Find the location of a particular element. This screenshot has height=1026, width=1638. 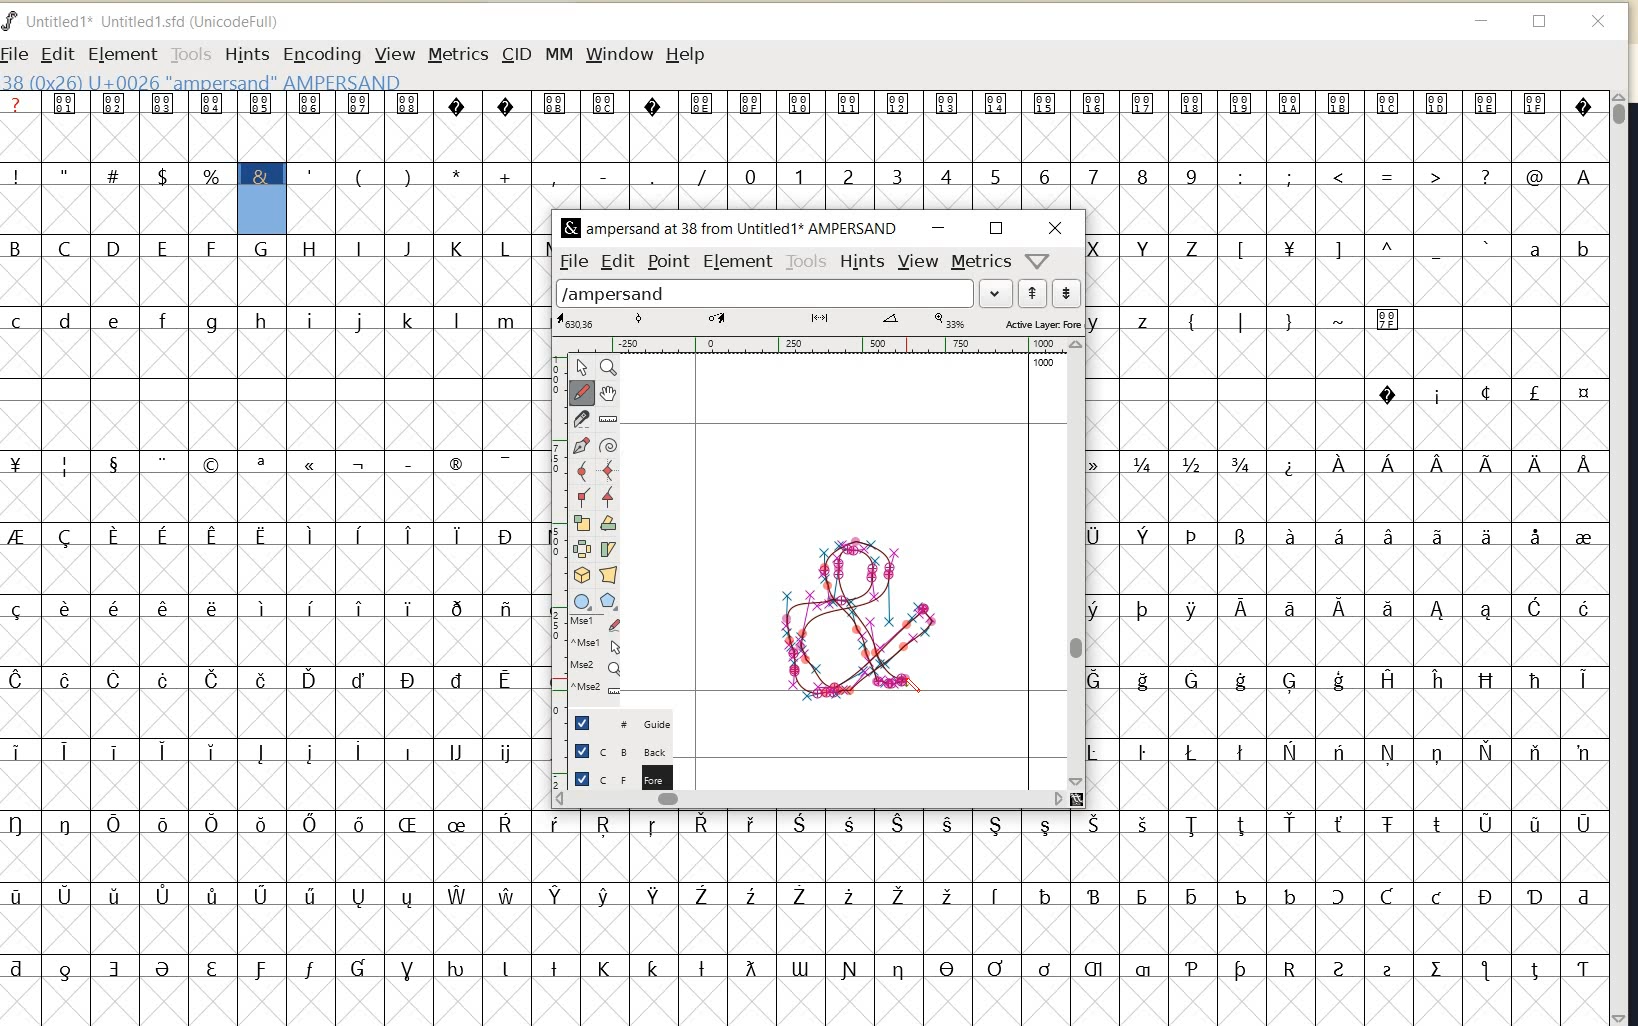

show previous word list is located at coordinates (1034, 293).